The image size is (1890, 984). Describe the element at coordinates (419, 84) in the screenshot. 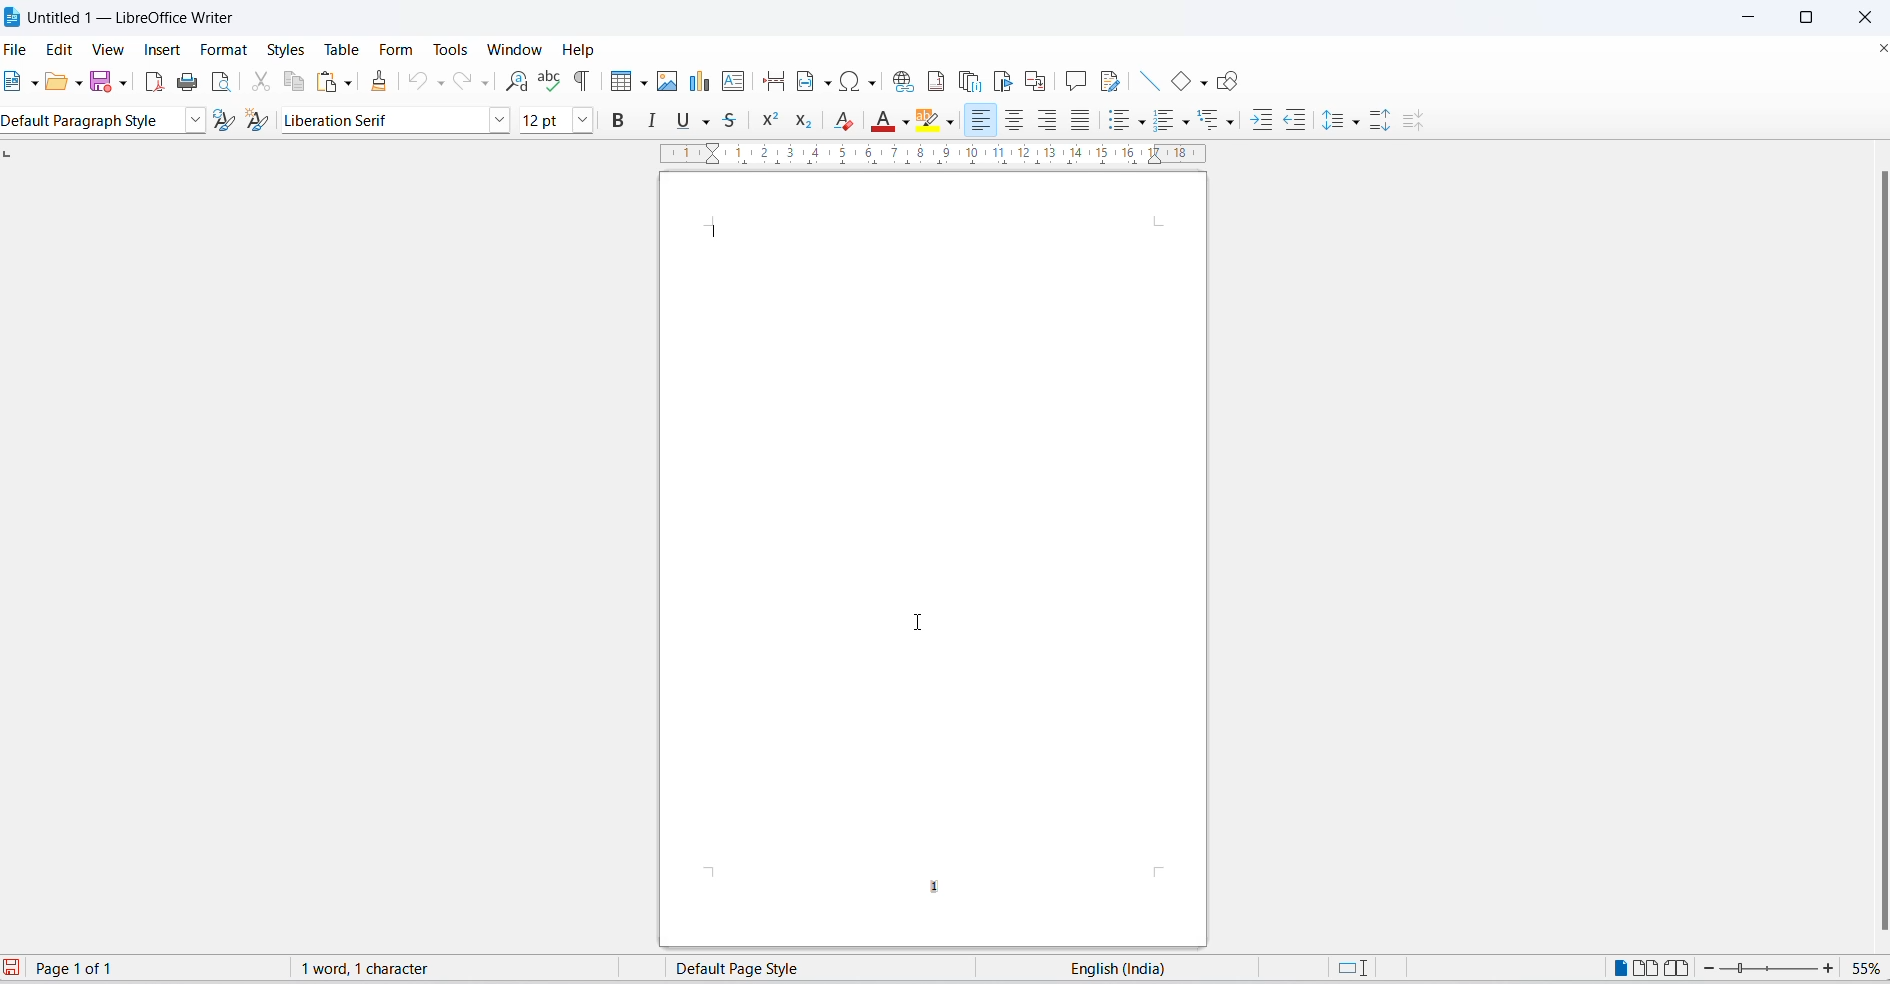

I see `undo` at that location.